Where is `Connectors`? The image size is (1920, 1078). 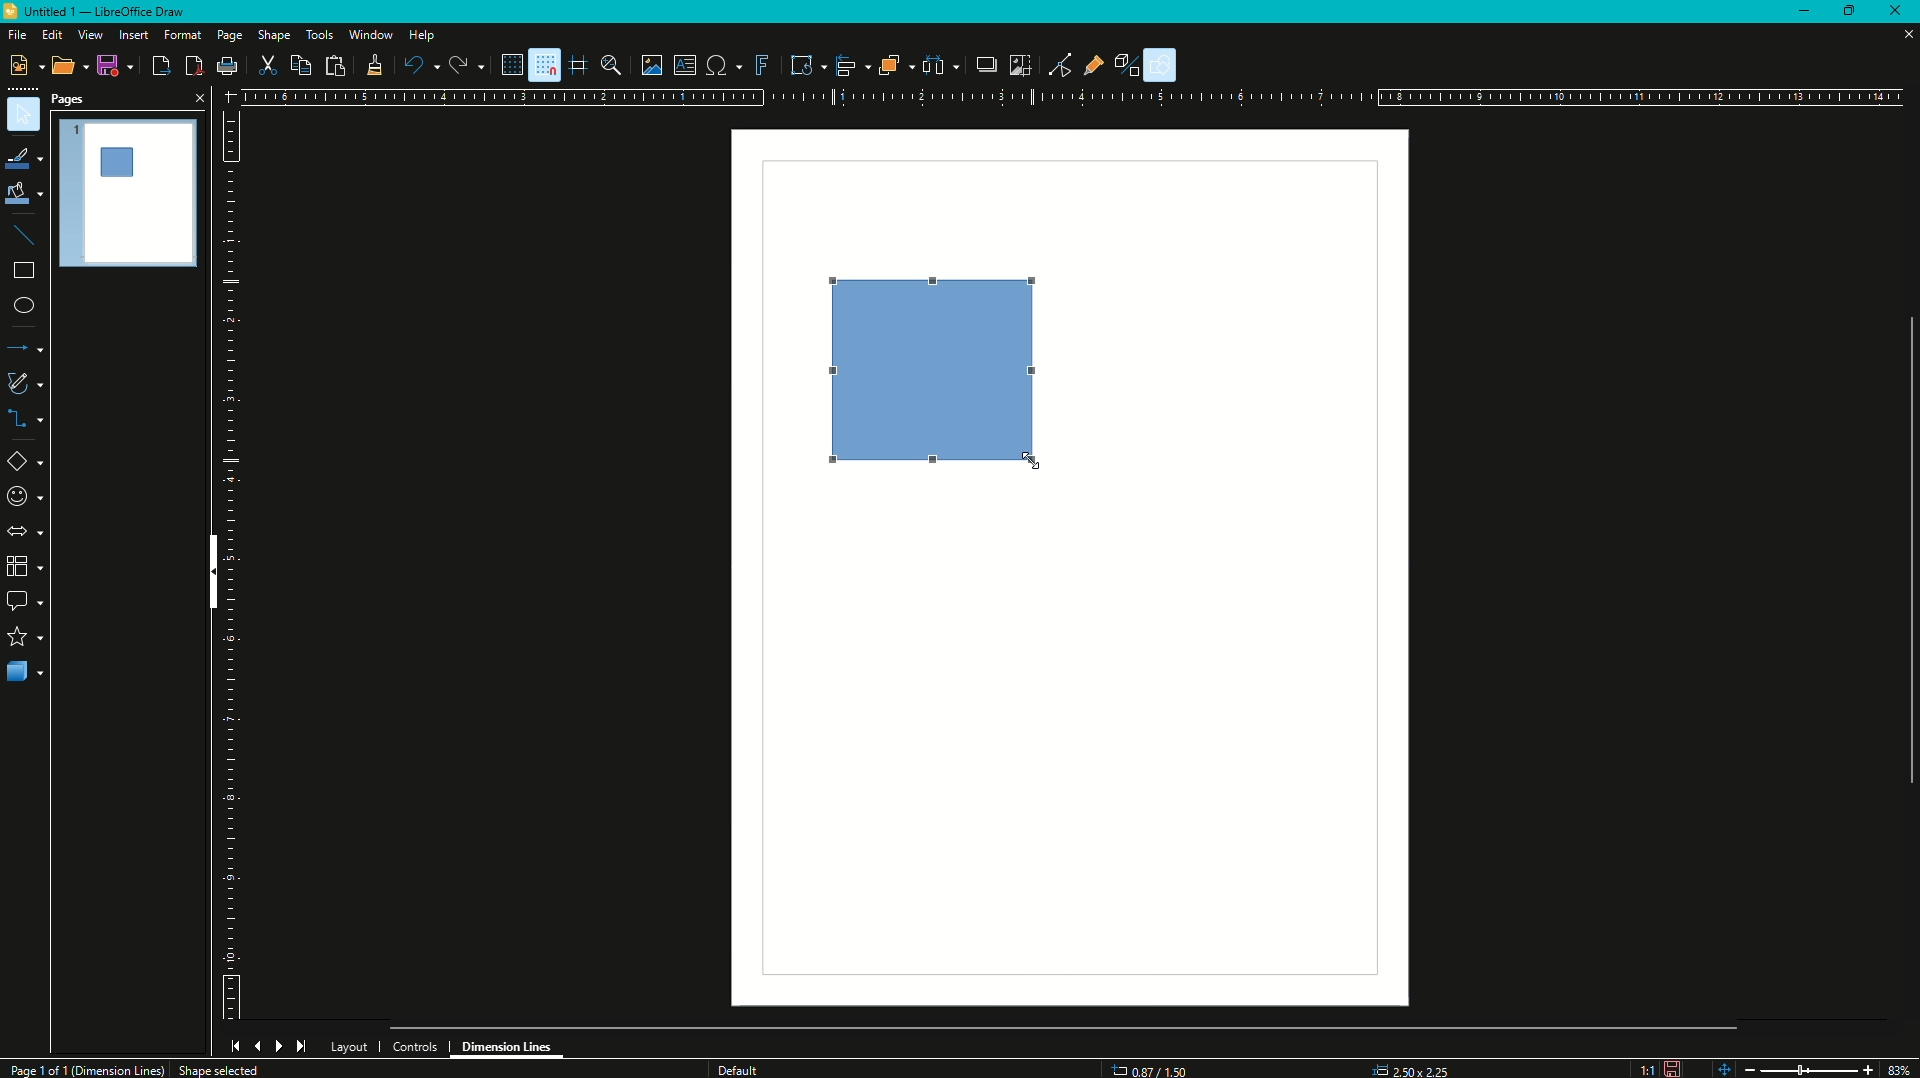 Connectors is located at coordinates (26, 421).